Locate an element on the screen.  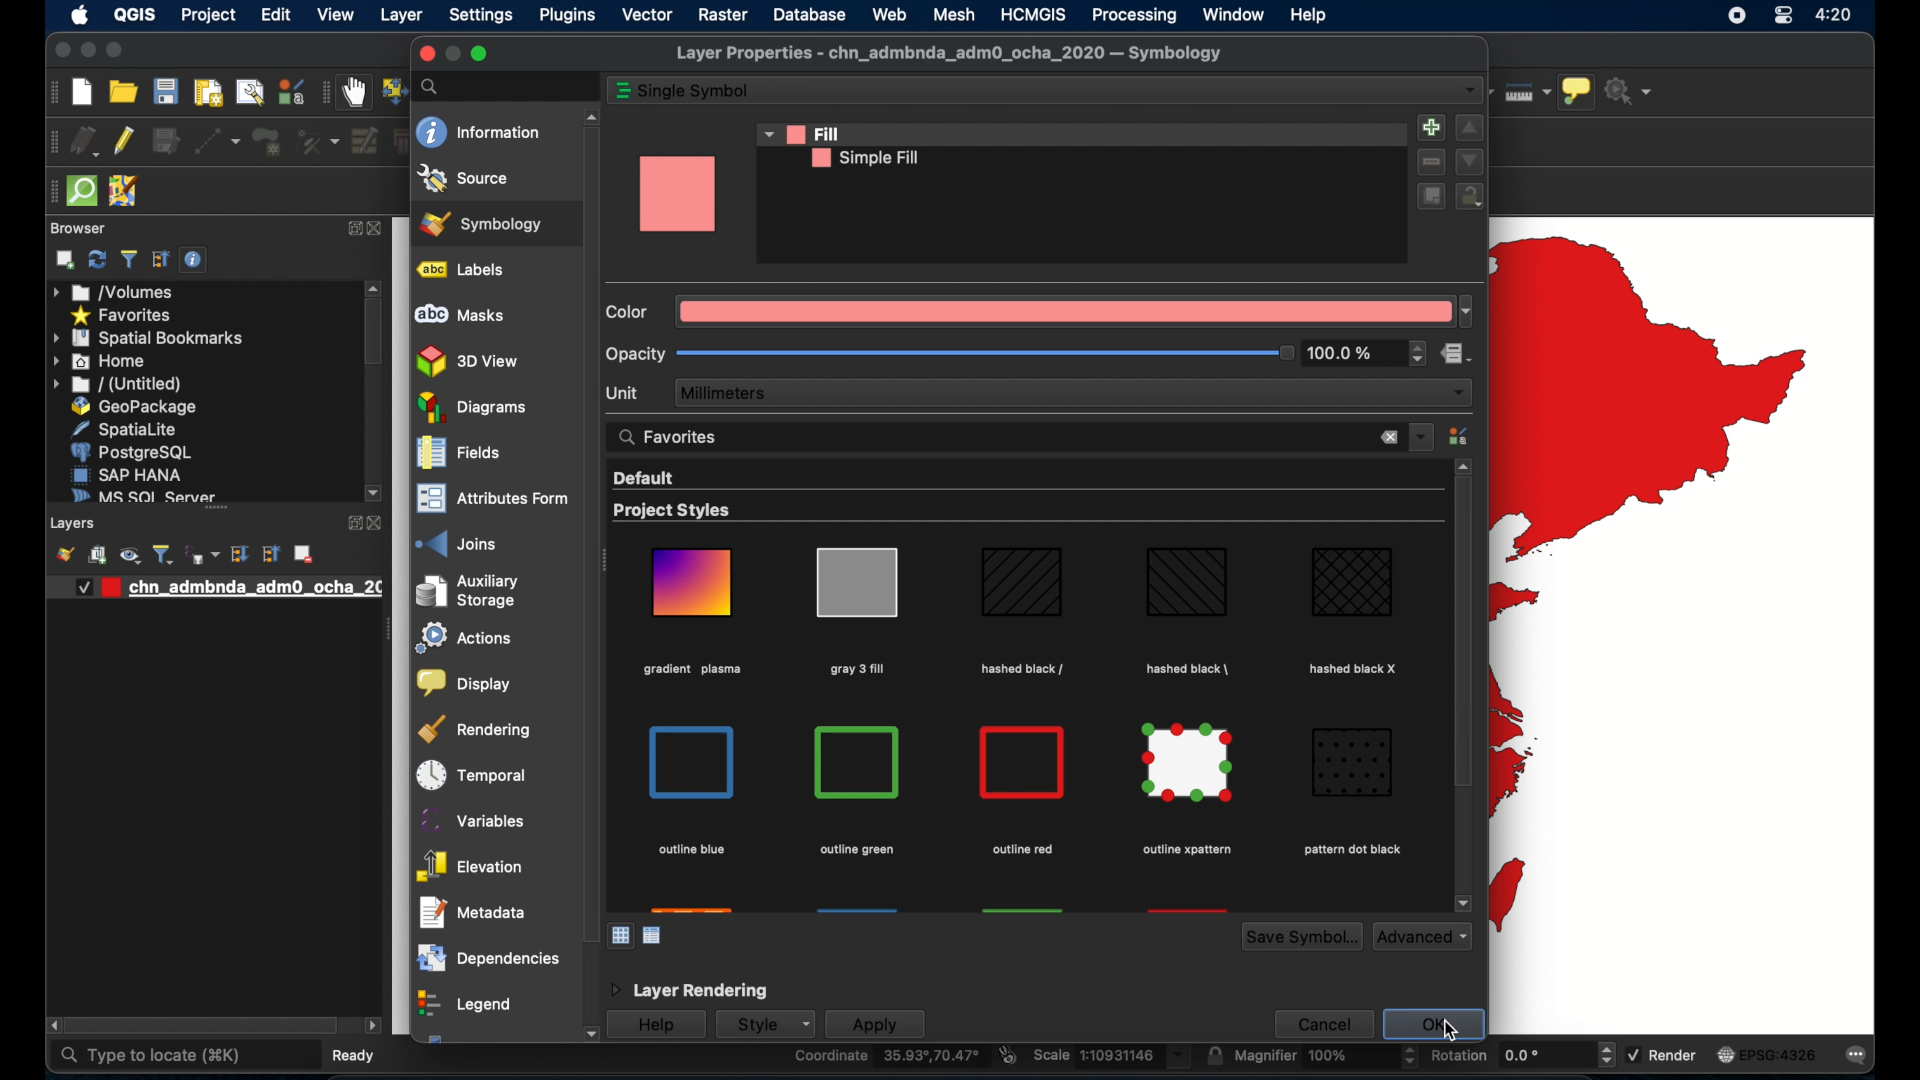
icon is located at coordinates (623, 91).